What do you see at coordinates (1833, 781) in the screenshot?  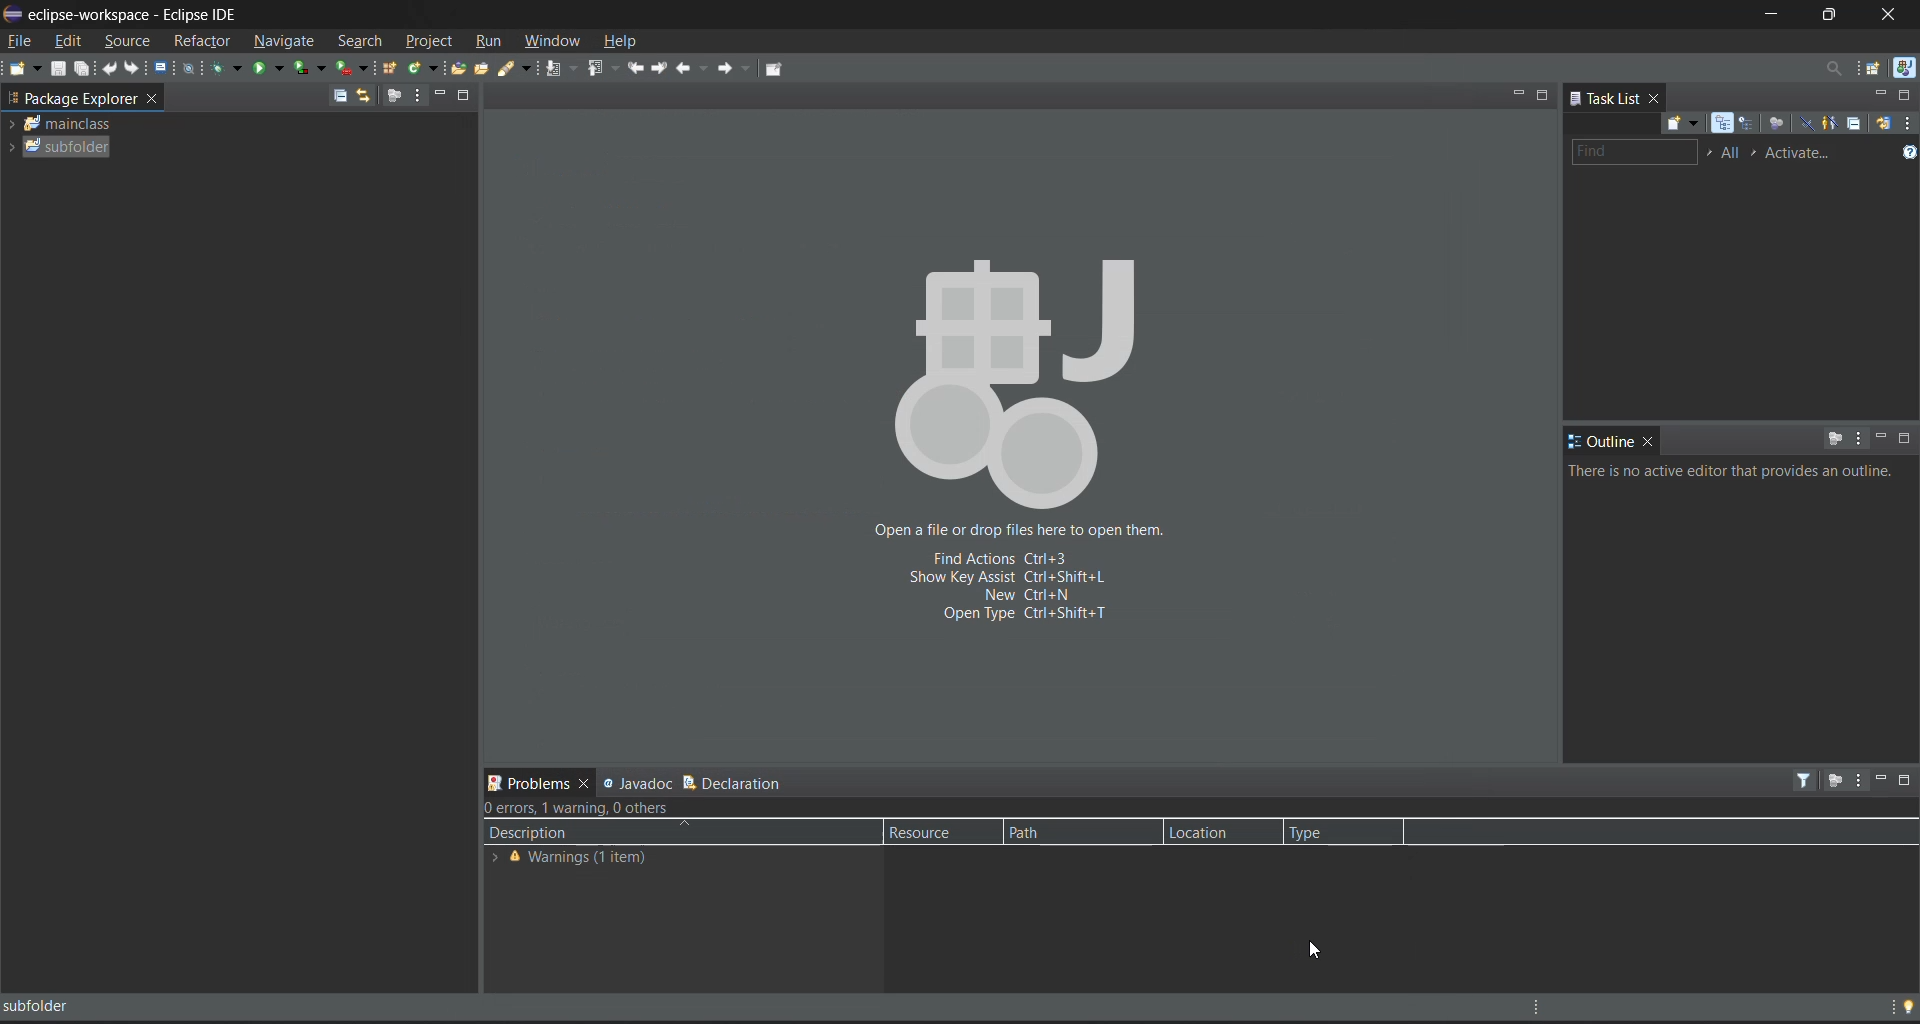 I see `focus on active task` at bounding box center [1833, 781].